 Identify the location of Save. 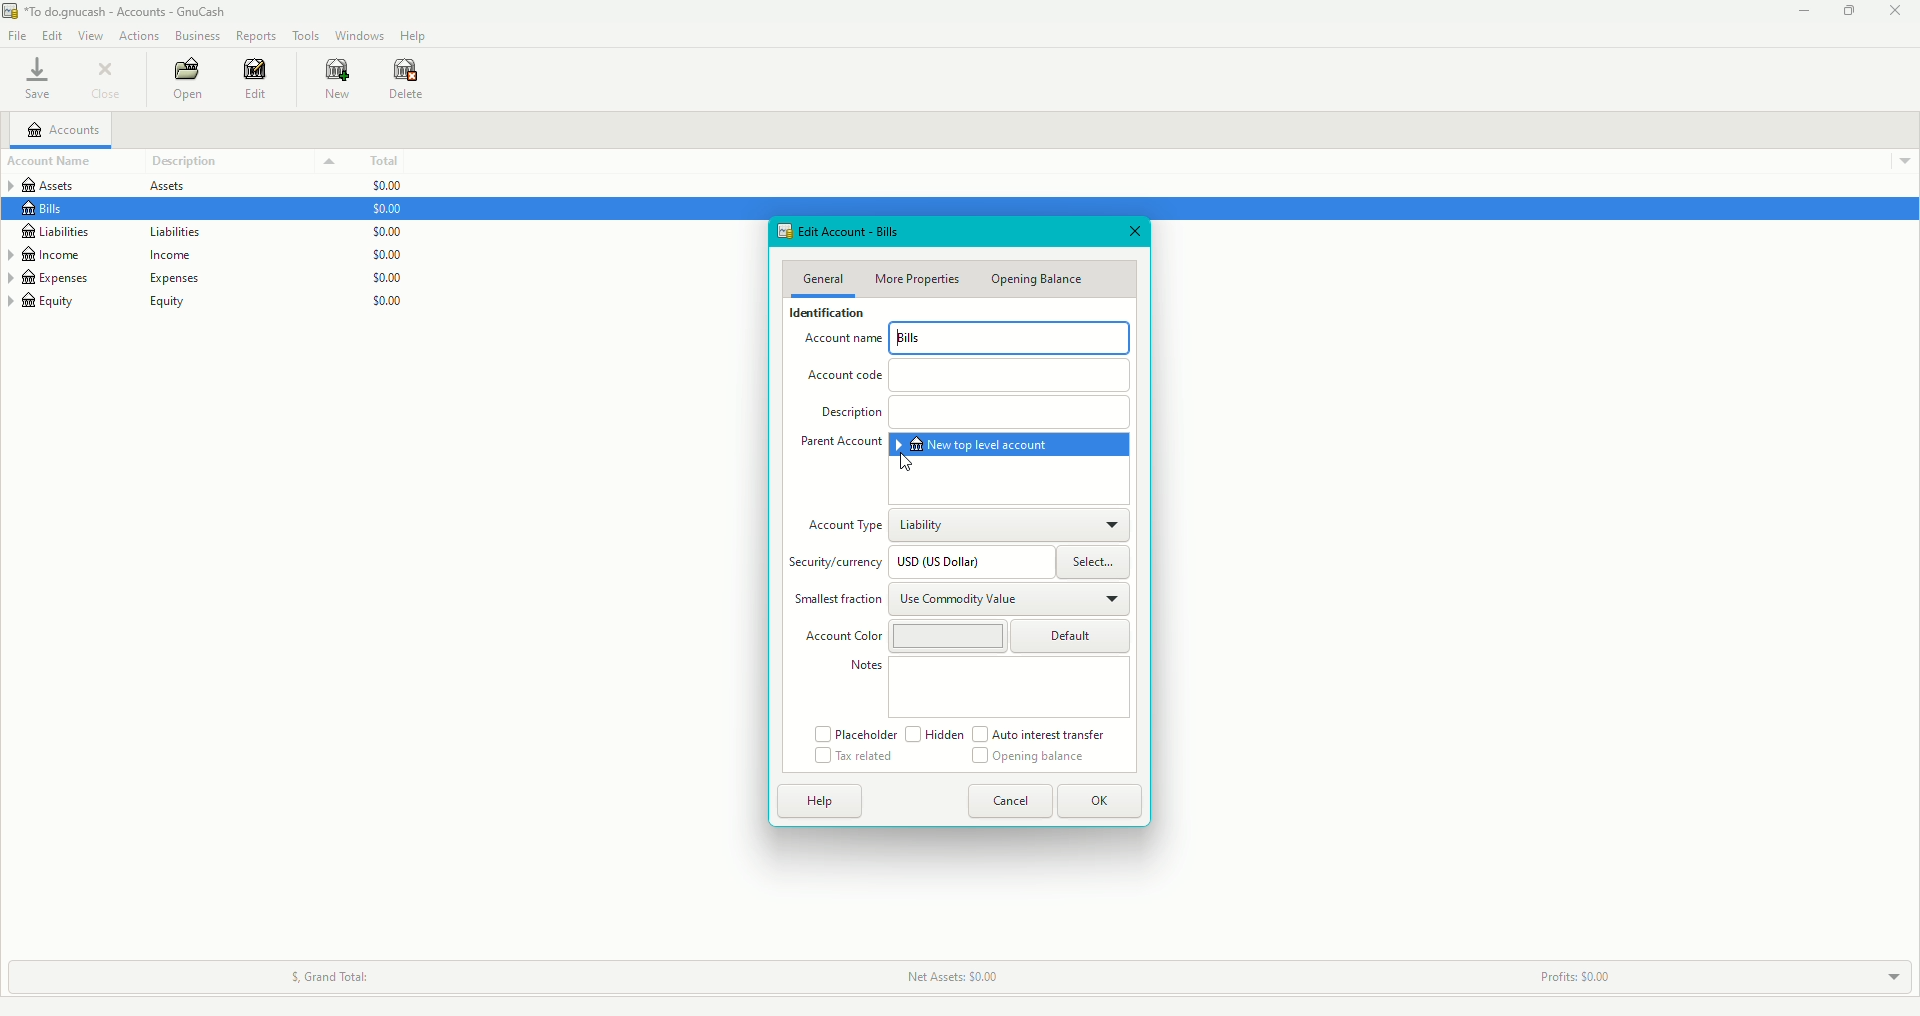
(36, 82).